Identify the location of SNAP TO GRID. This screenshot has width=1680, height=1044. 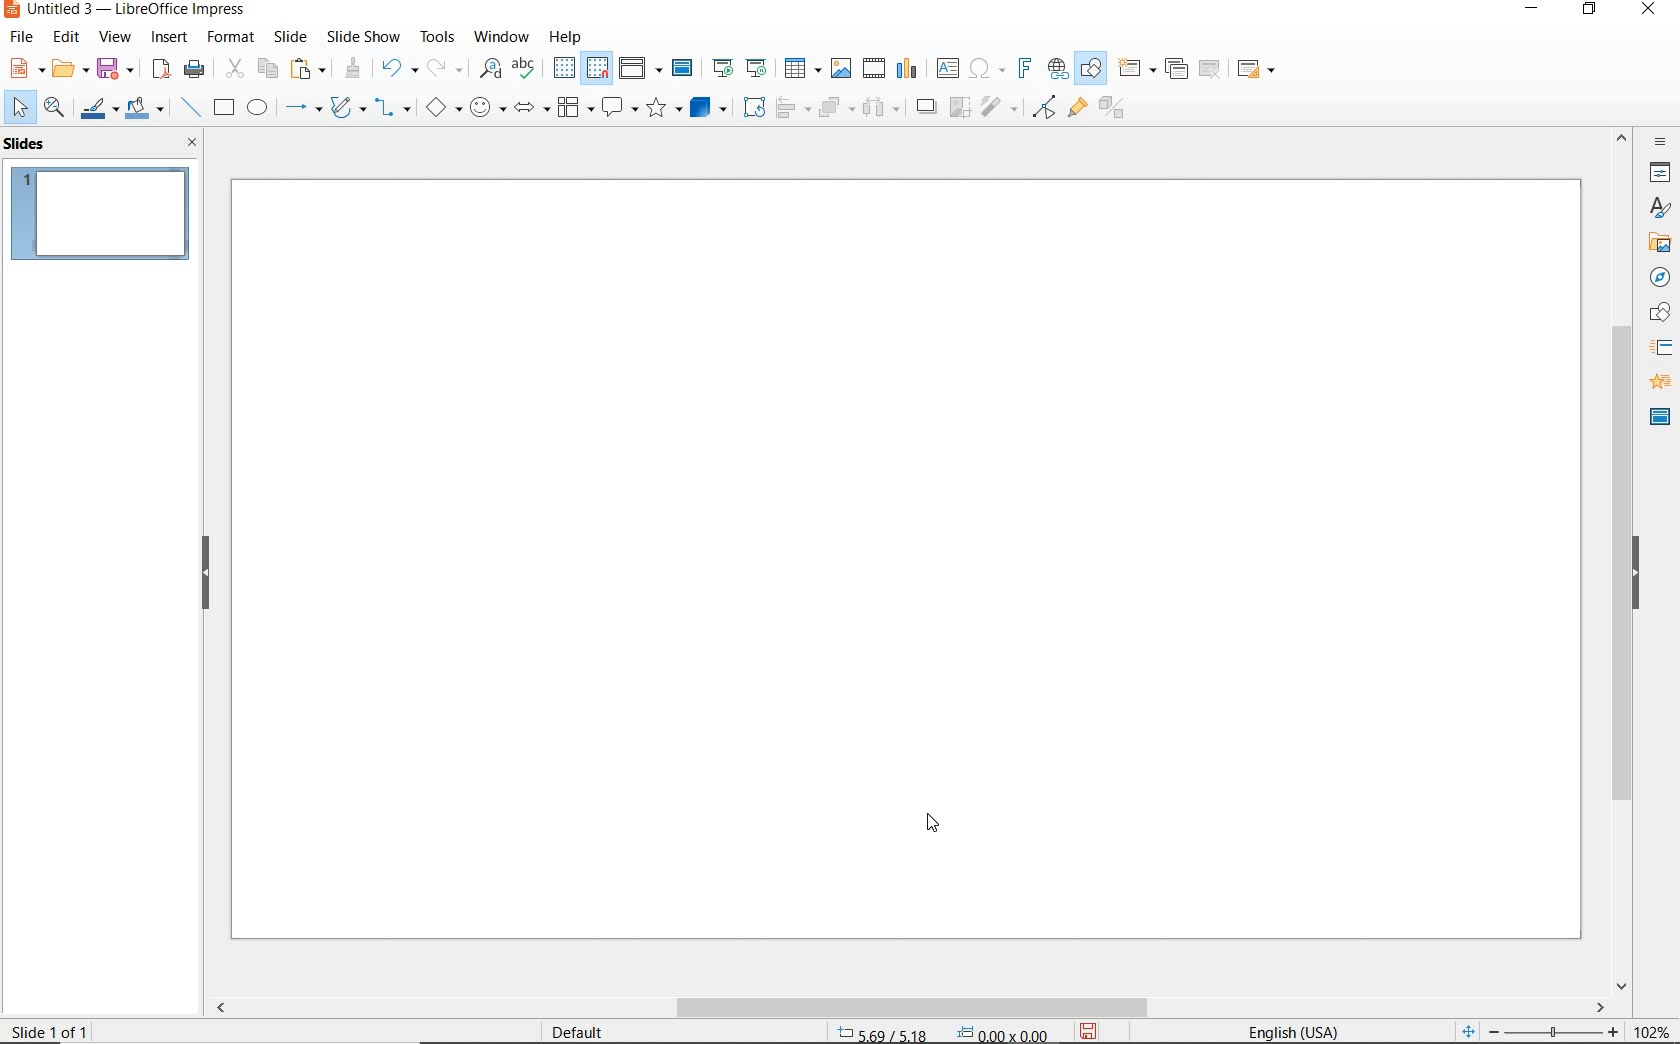
(601, 68).